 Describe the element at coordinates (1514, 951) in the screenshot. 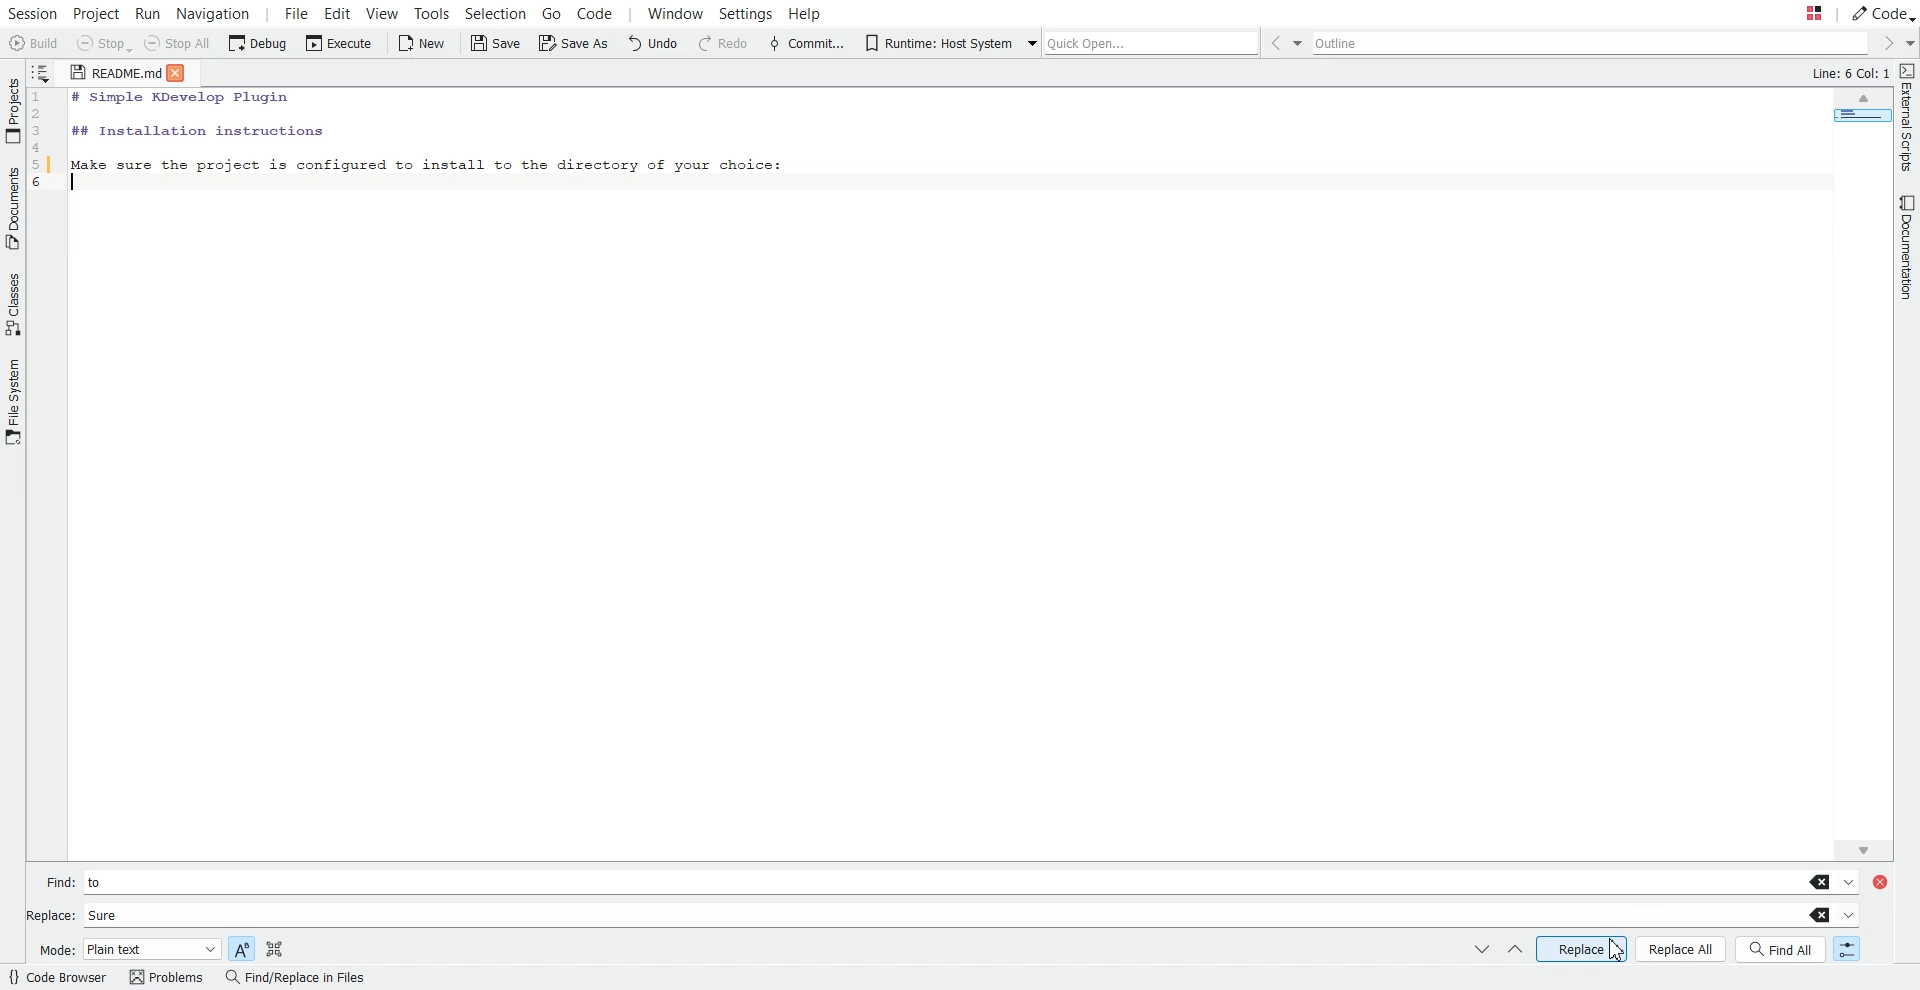

I see `Switch To Previous` at that location.